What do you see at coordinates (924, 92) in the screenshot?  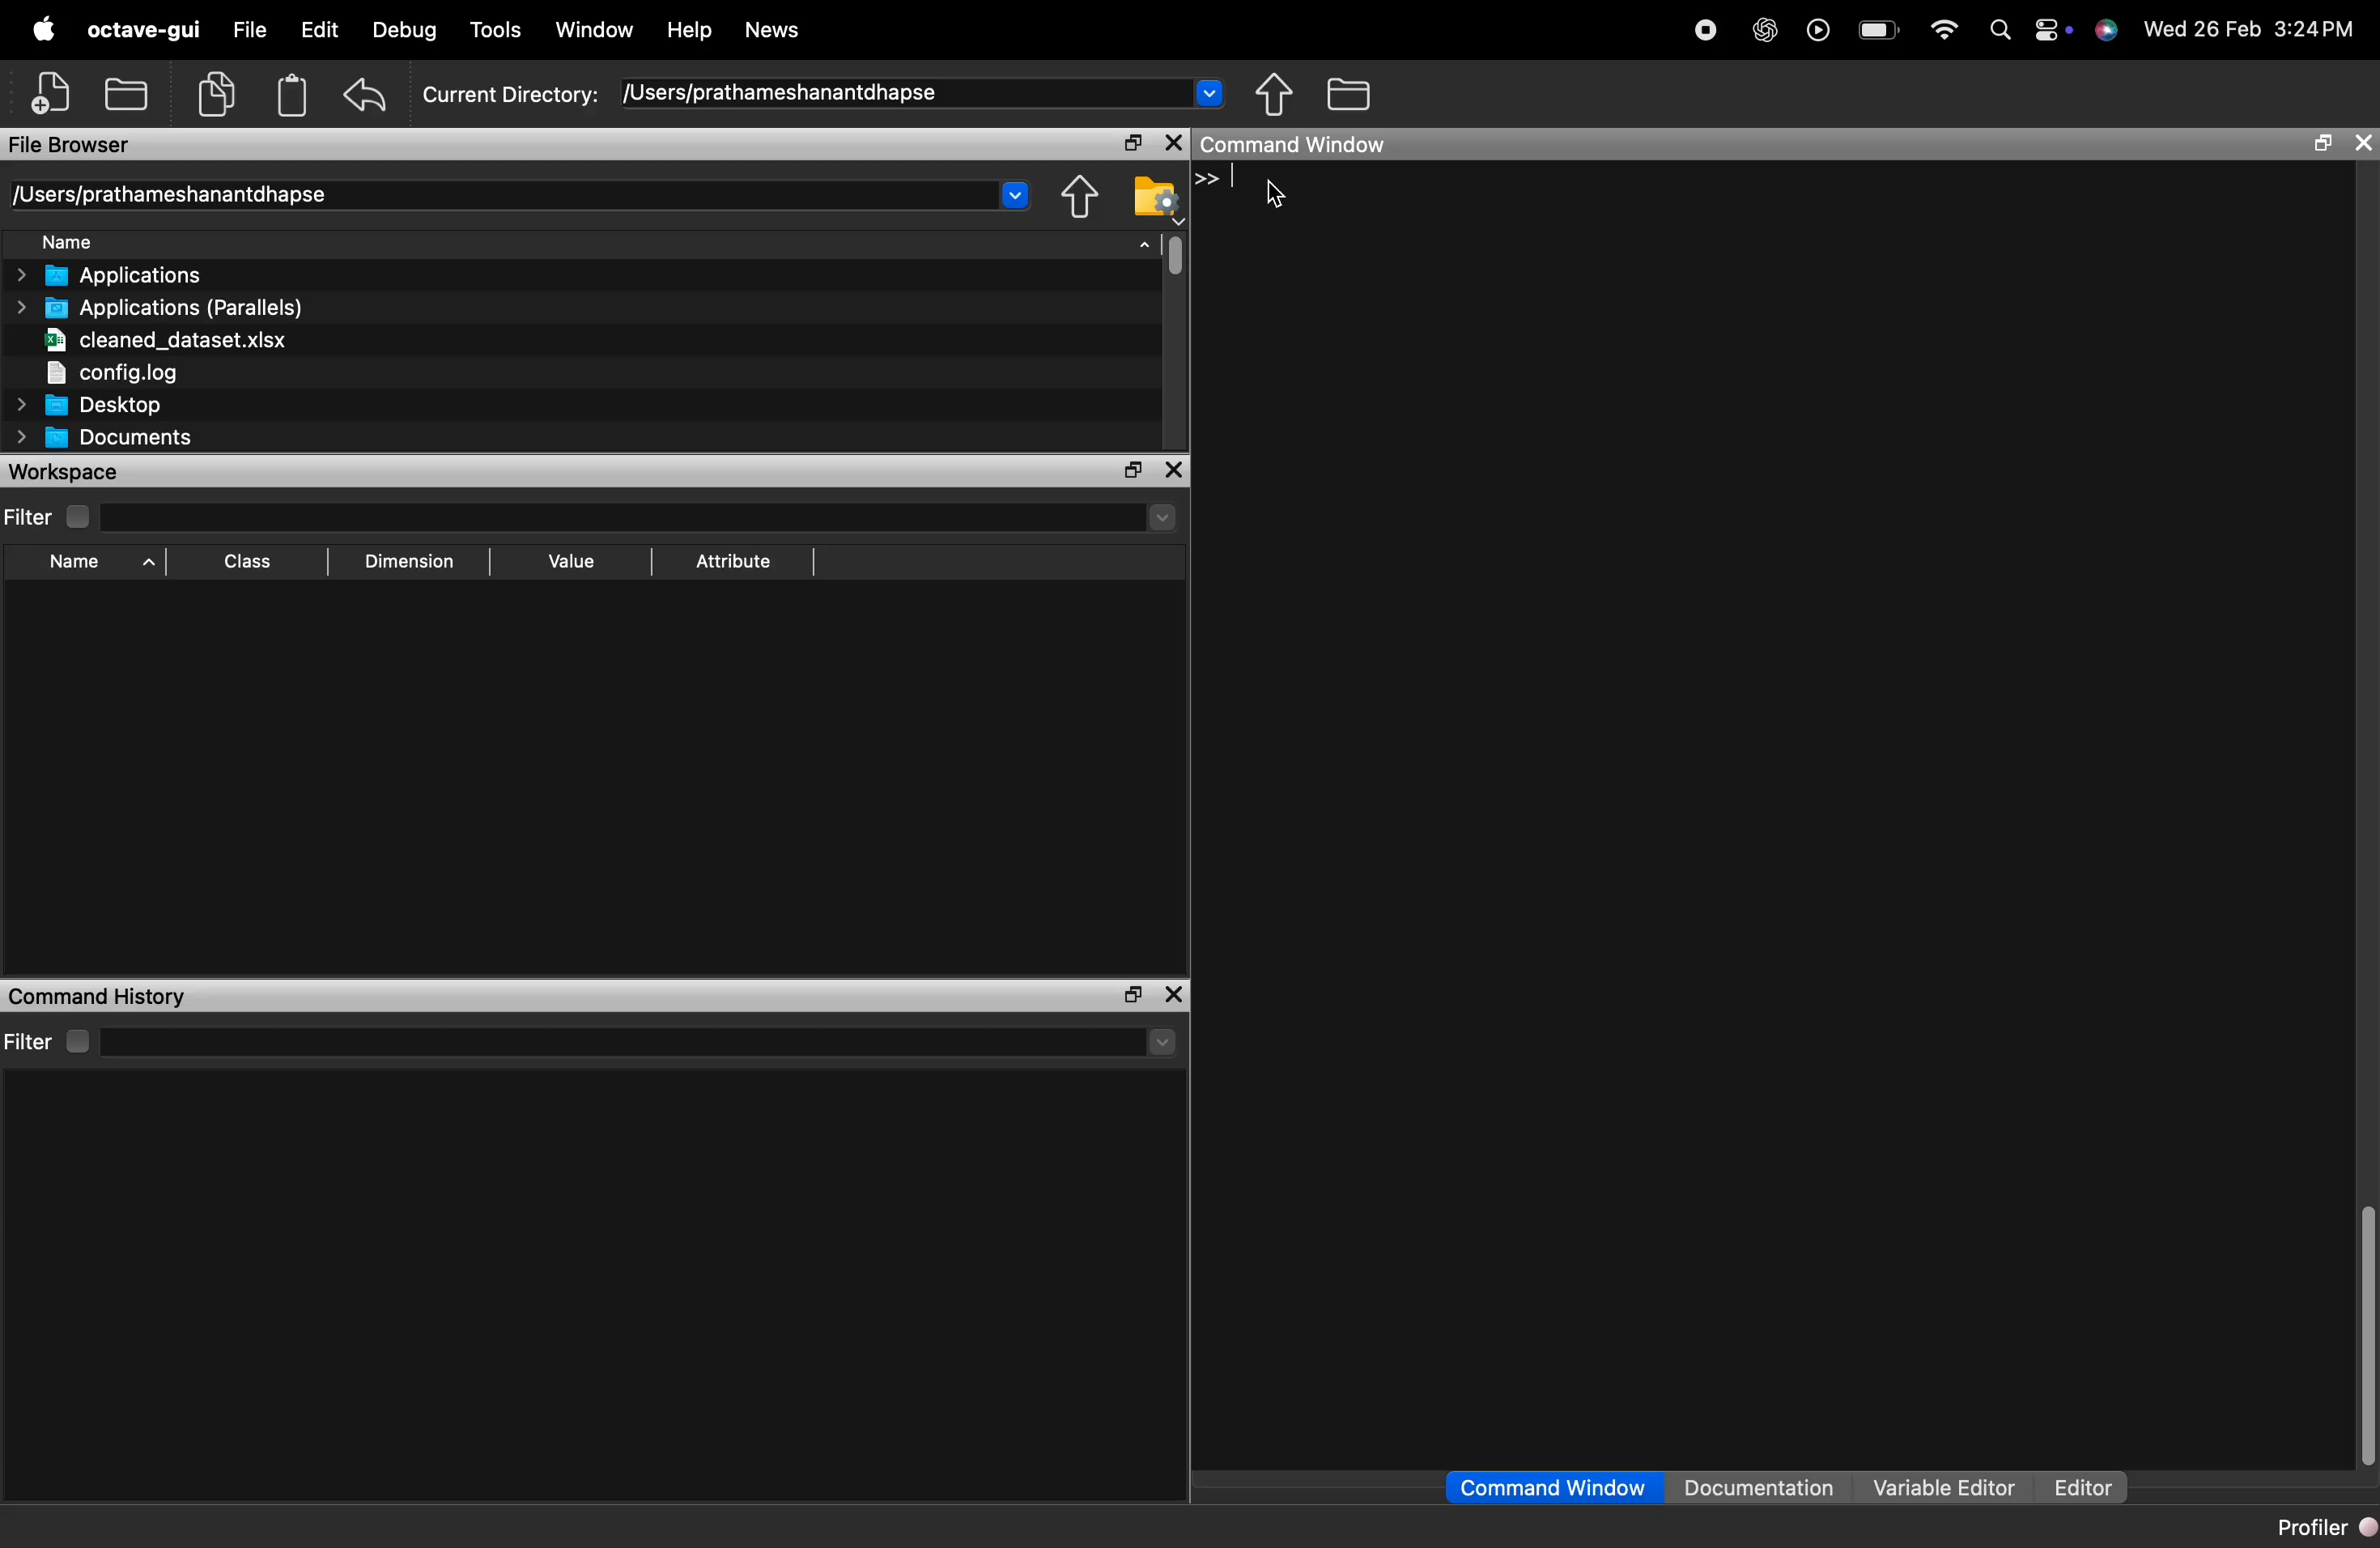 I see `Users/prathameshanantdhapse ` at bounding box center [924, 92].